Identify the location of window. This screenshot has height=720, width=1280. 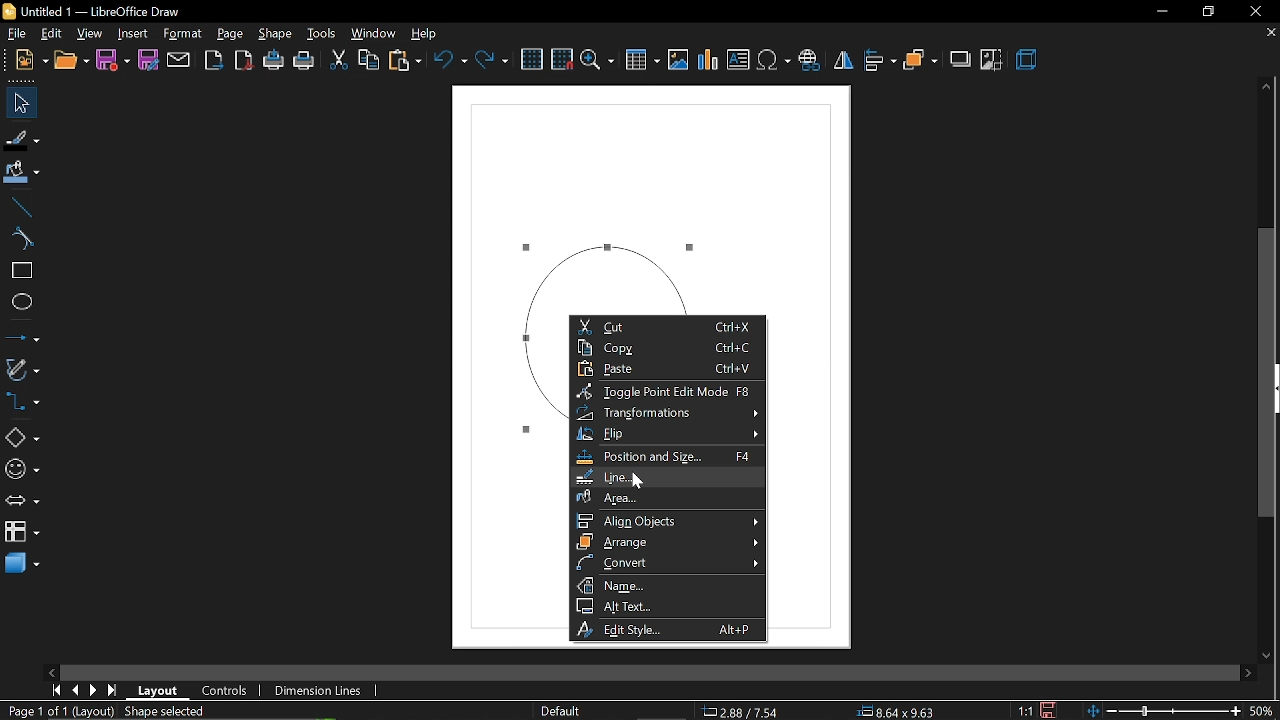
(371, 33).